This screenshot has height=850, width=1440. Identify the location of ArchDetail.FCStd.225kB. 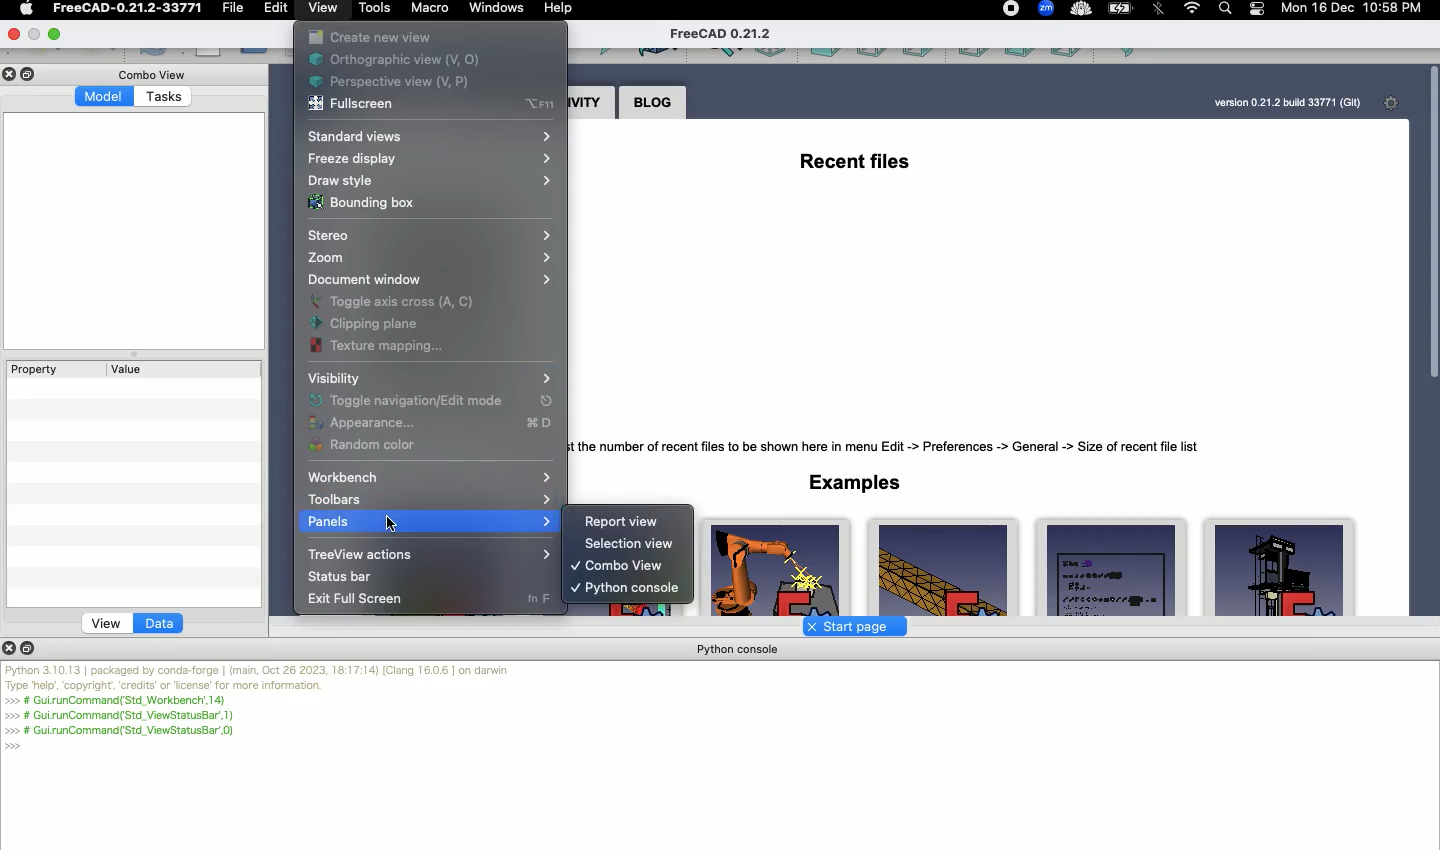
(1280, 568).